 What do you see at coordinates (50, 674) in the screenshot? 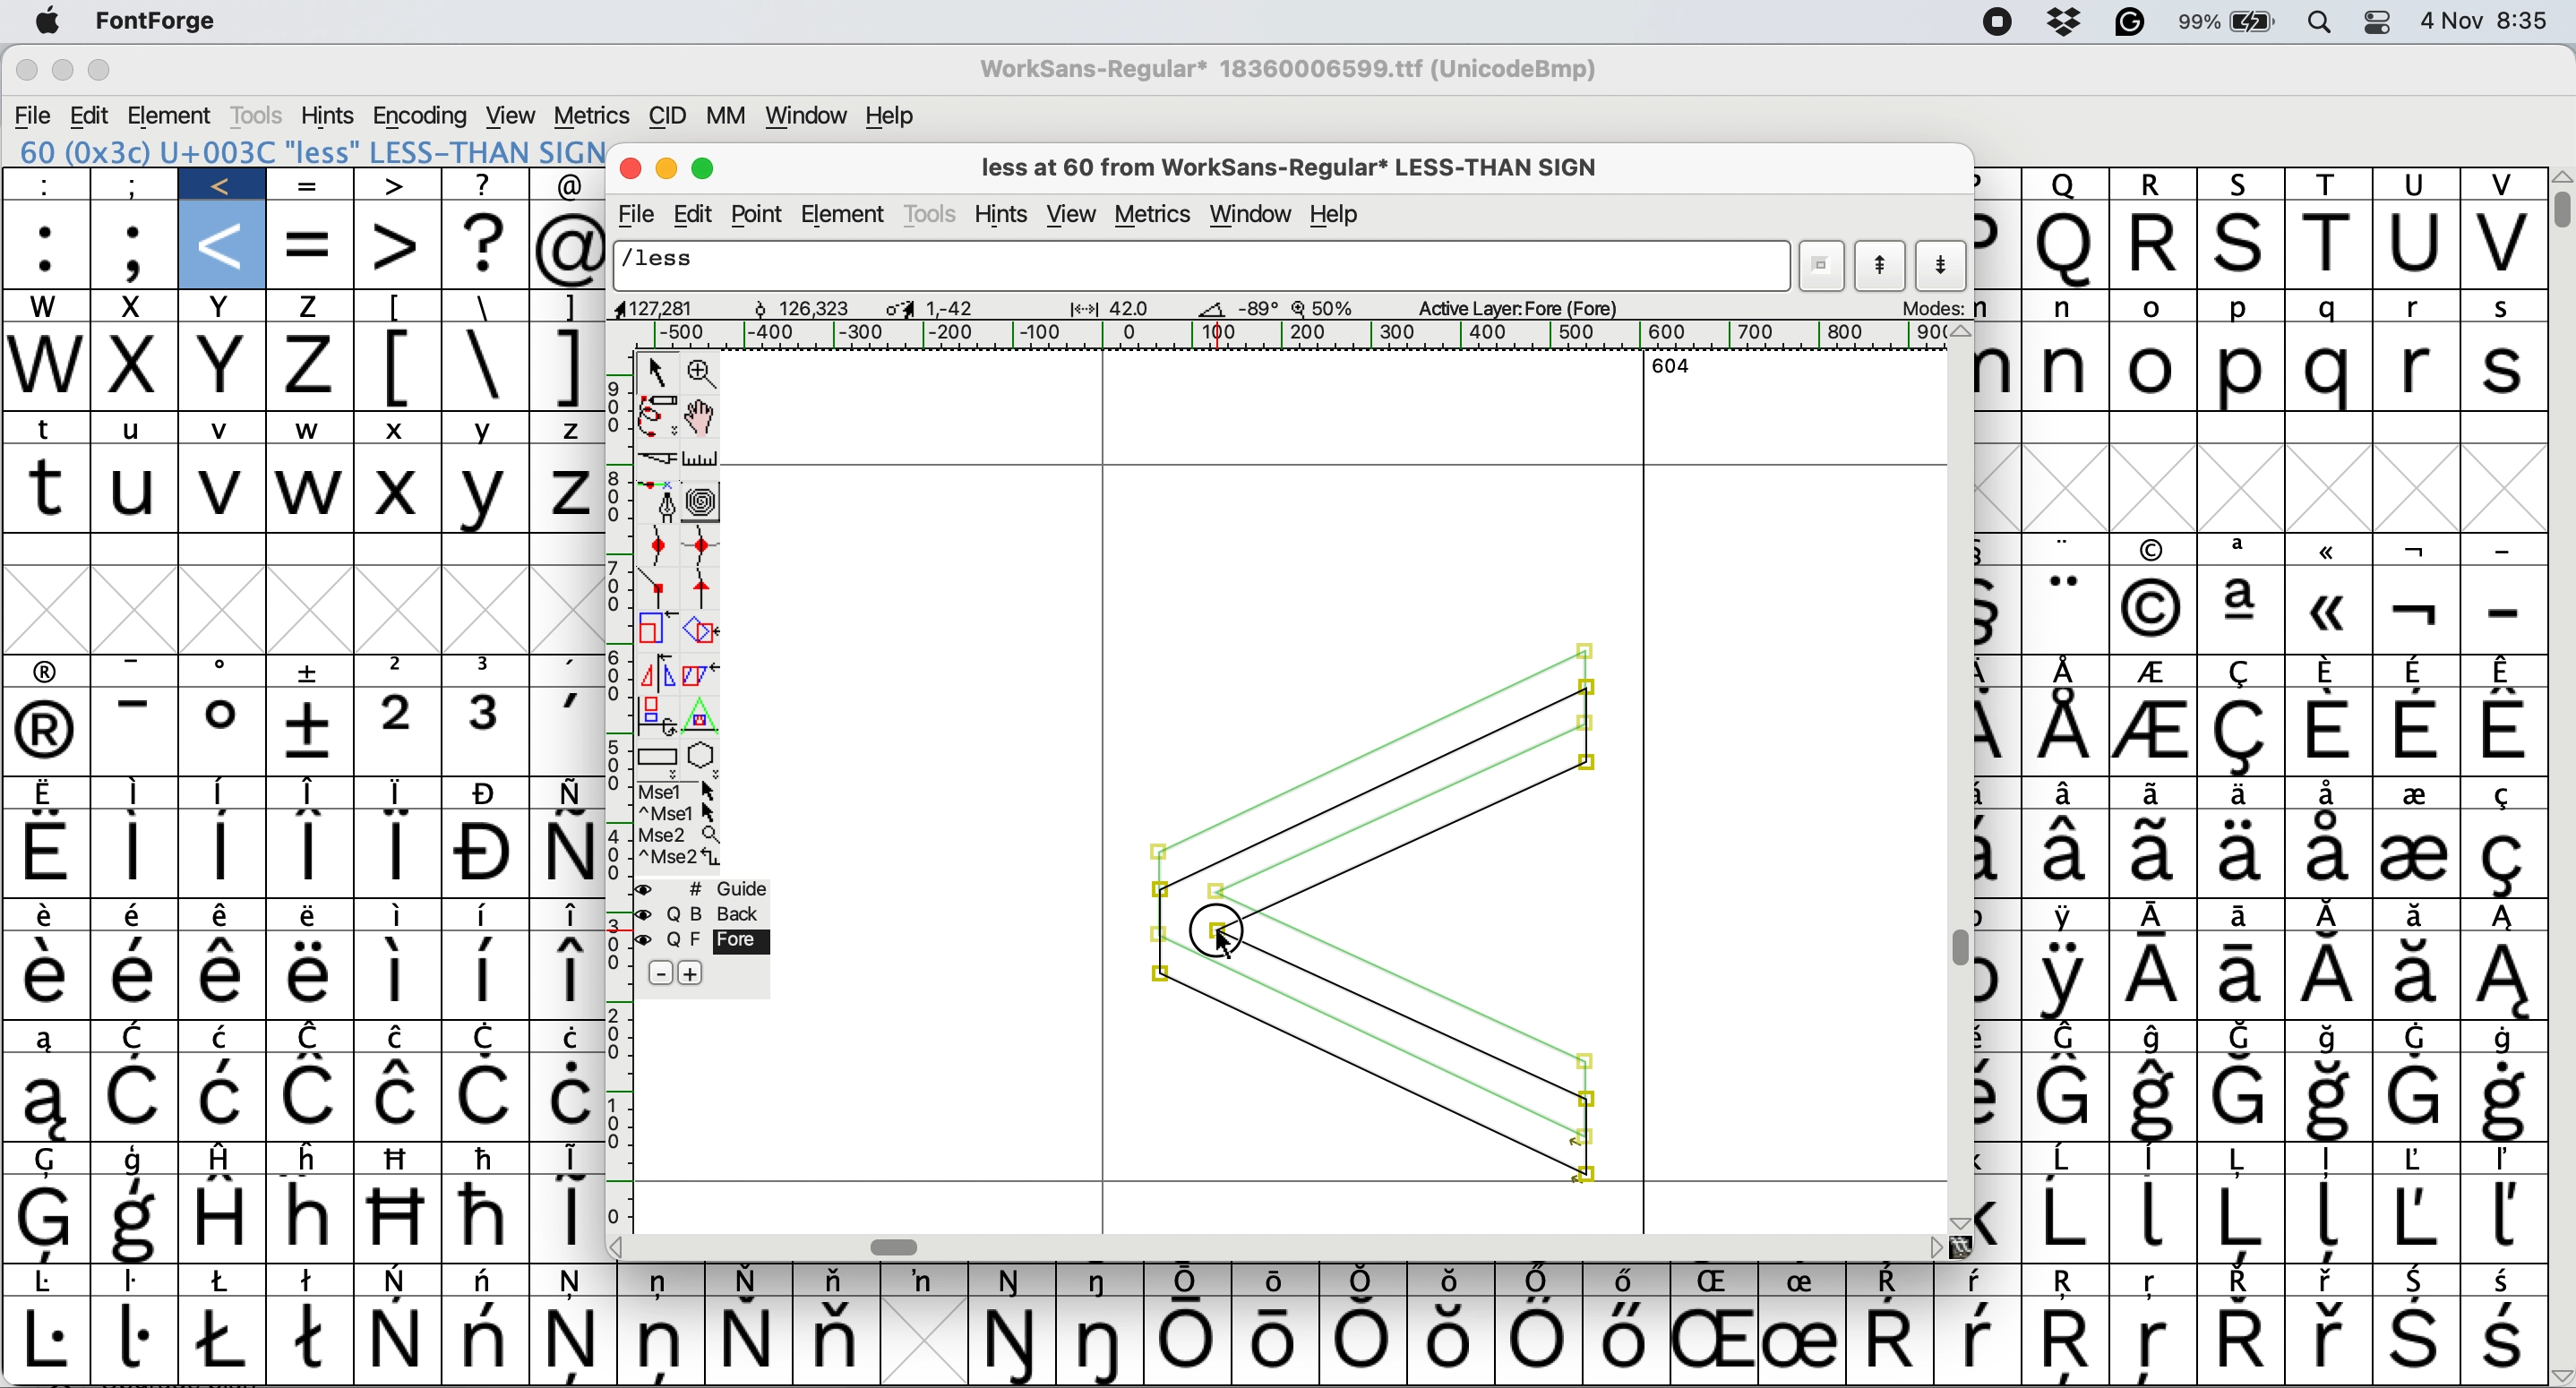
I see `Symbol` at bounding box center [50, 674].